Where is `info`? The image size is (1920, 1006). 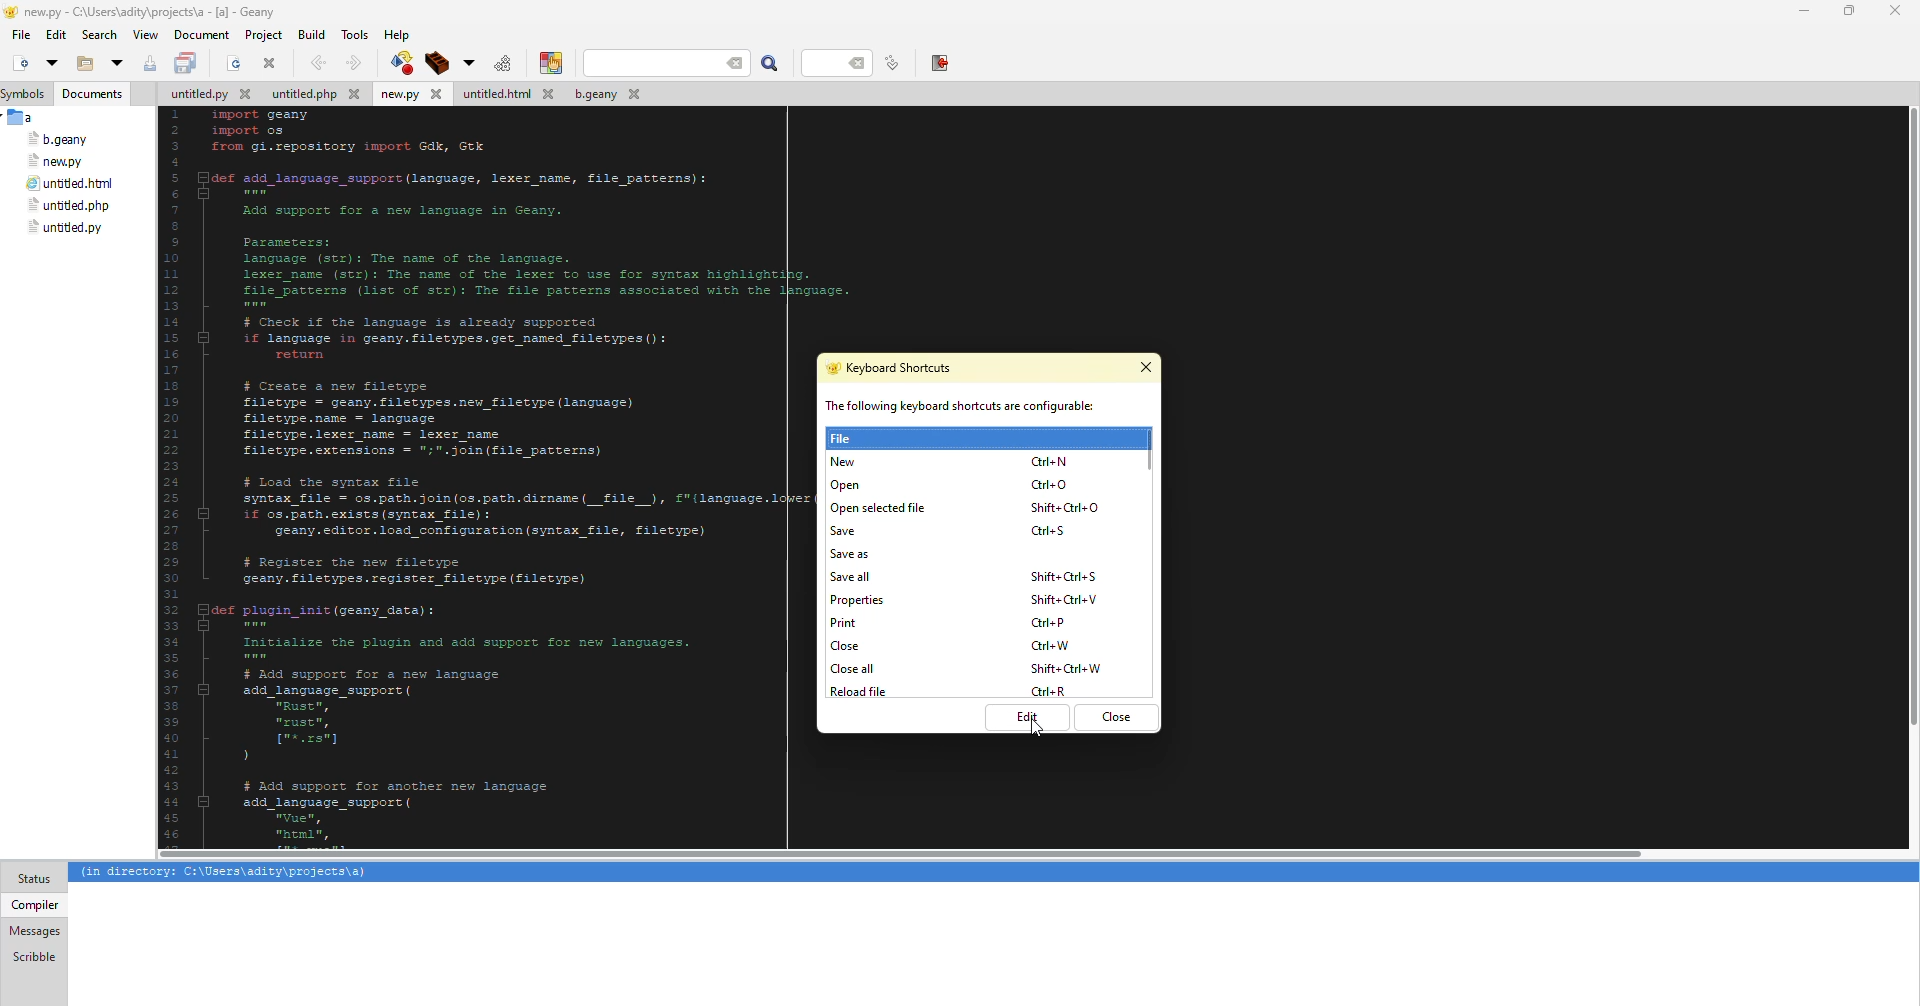
info is located at coordinates (225, 873).